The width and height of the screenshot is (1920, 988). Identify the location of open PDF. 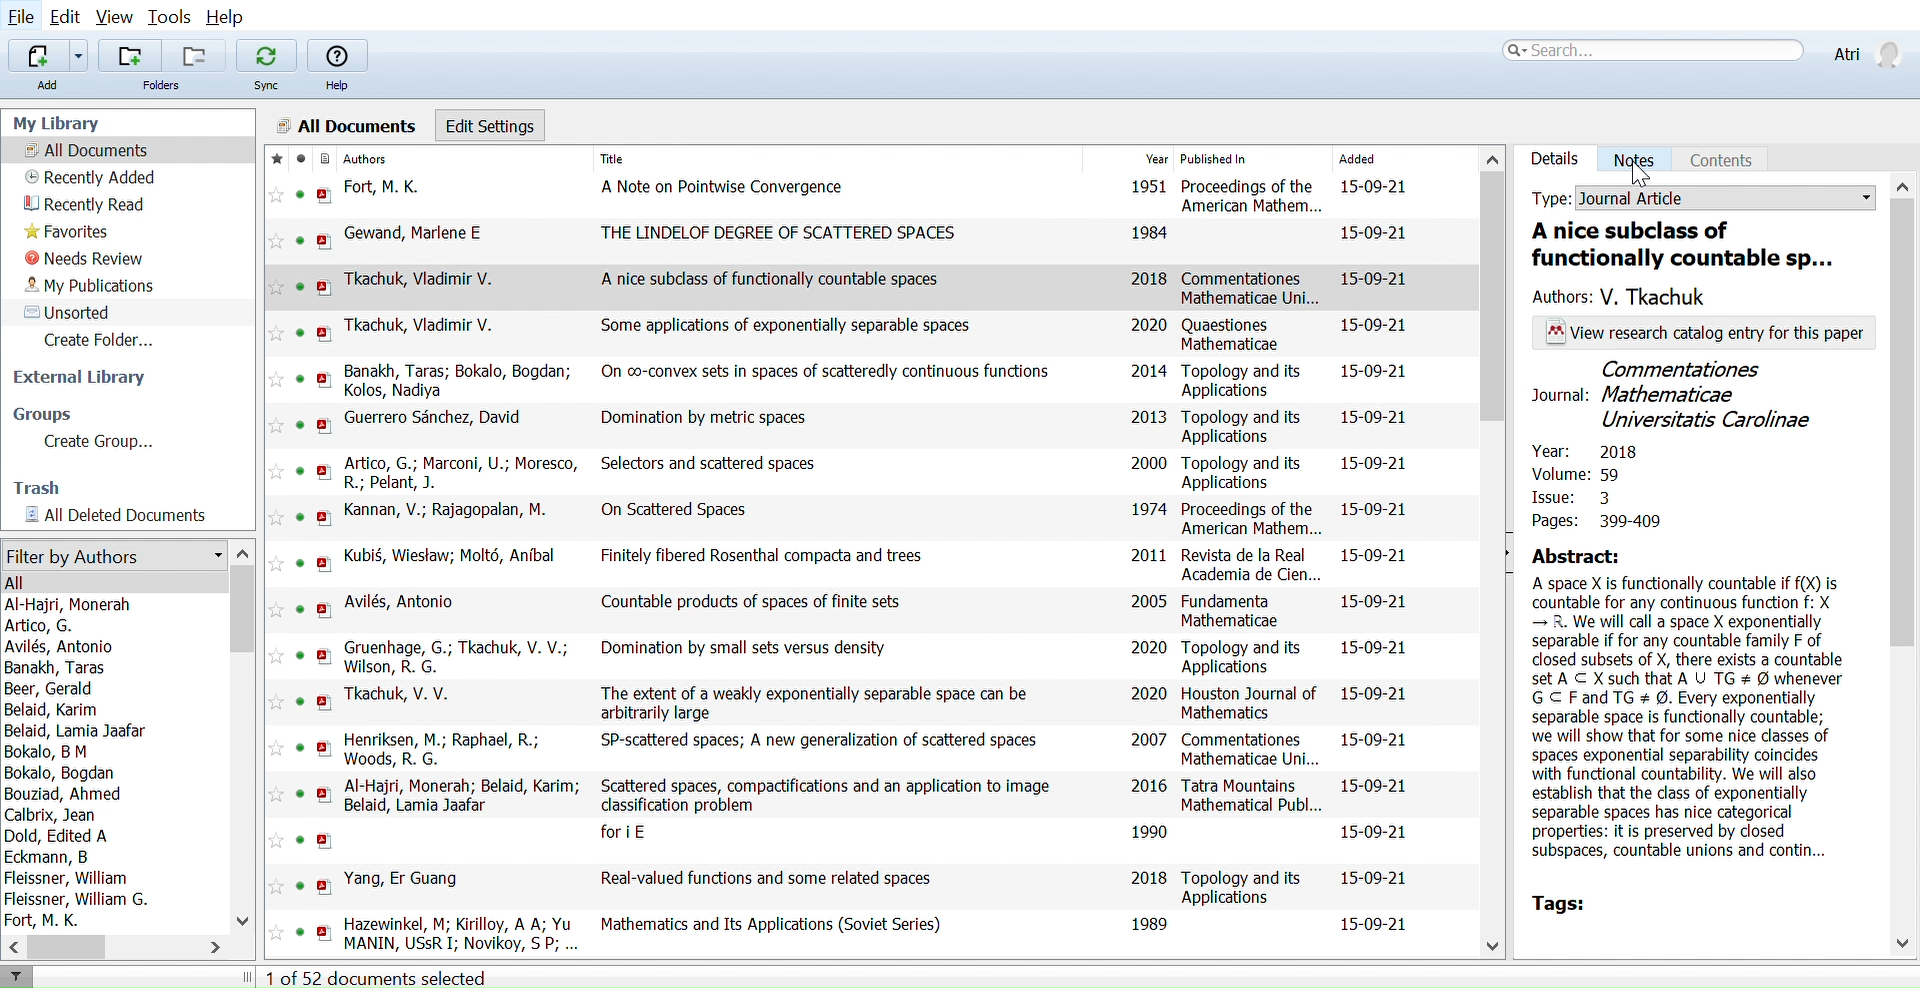
(322, 288).